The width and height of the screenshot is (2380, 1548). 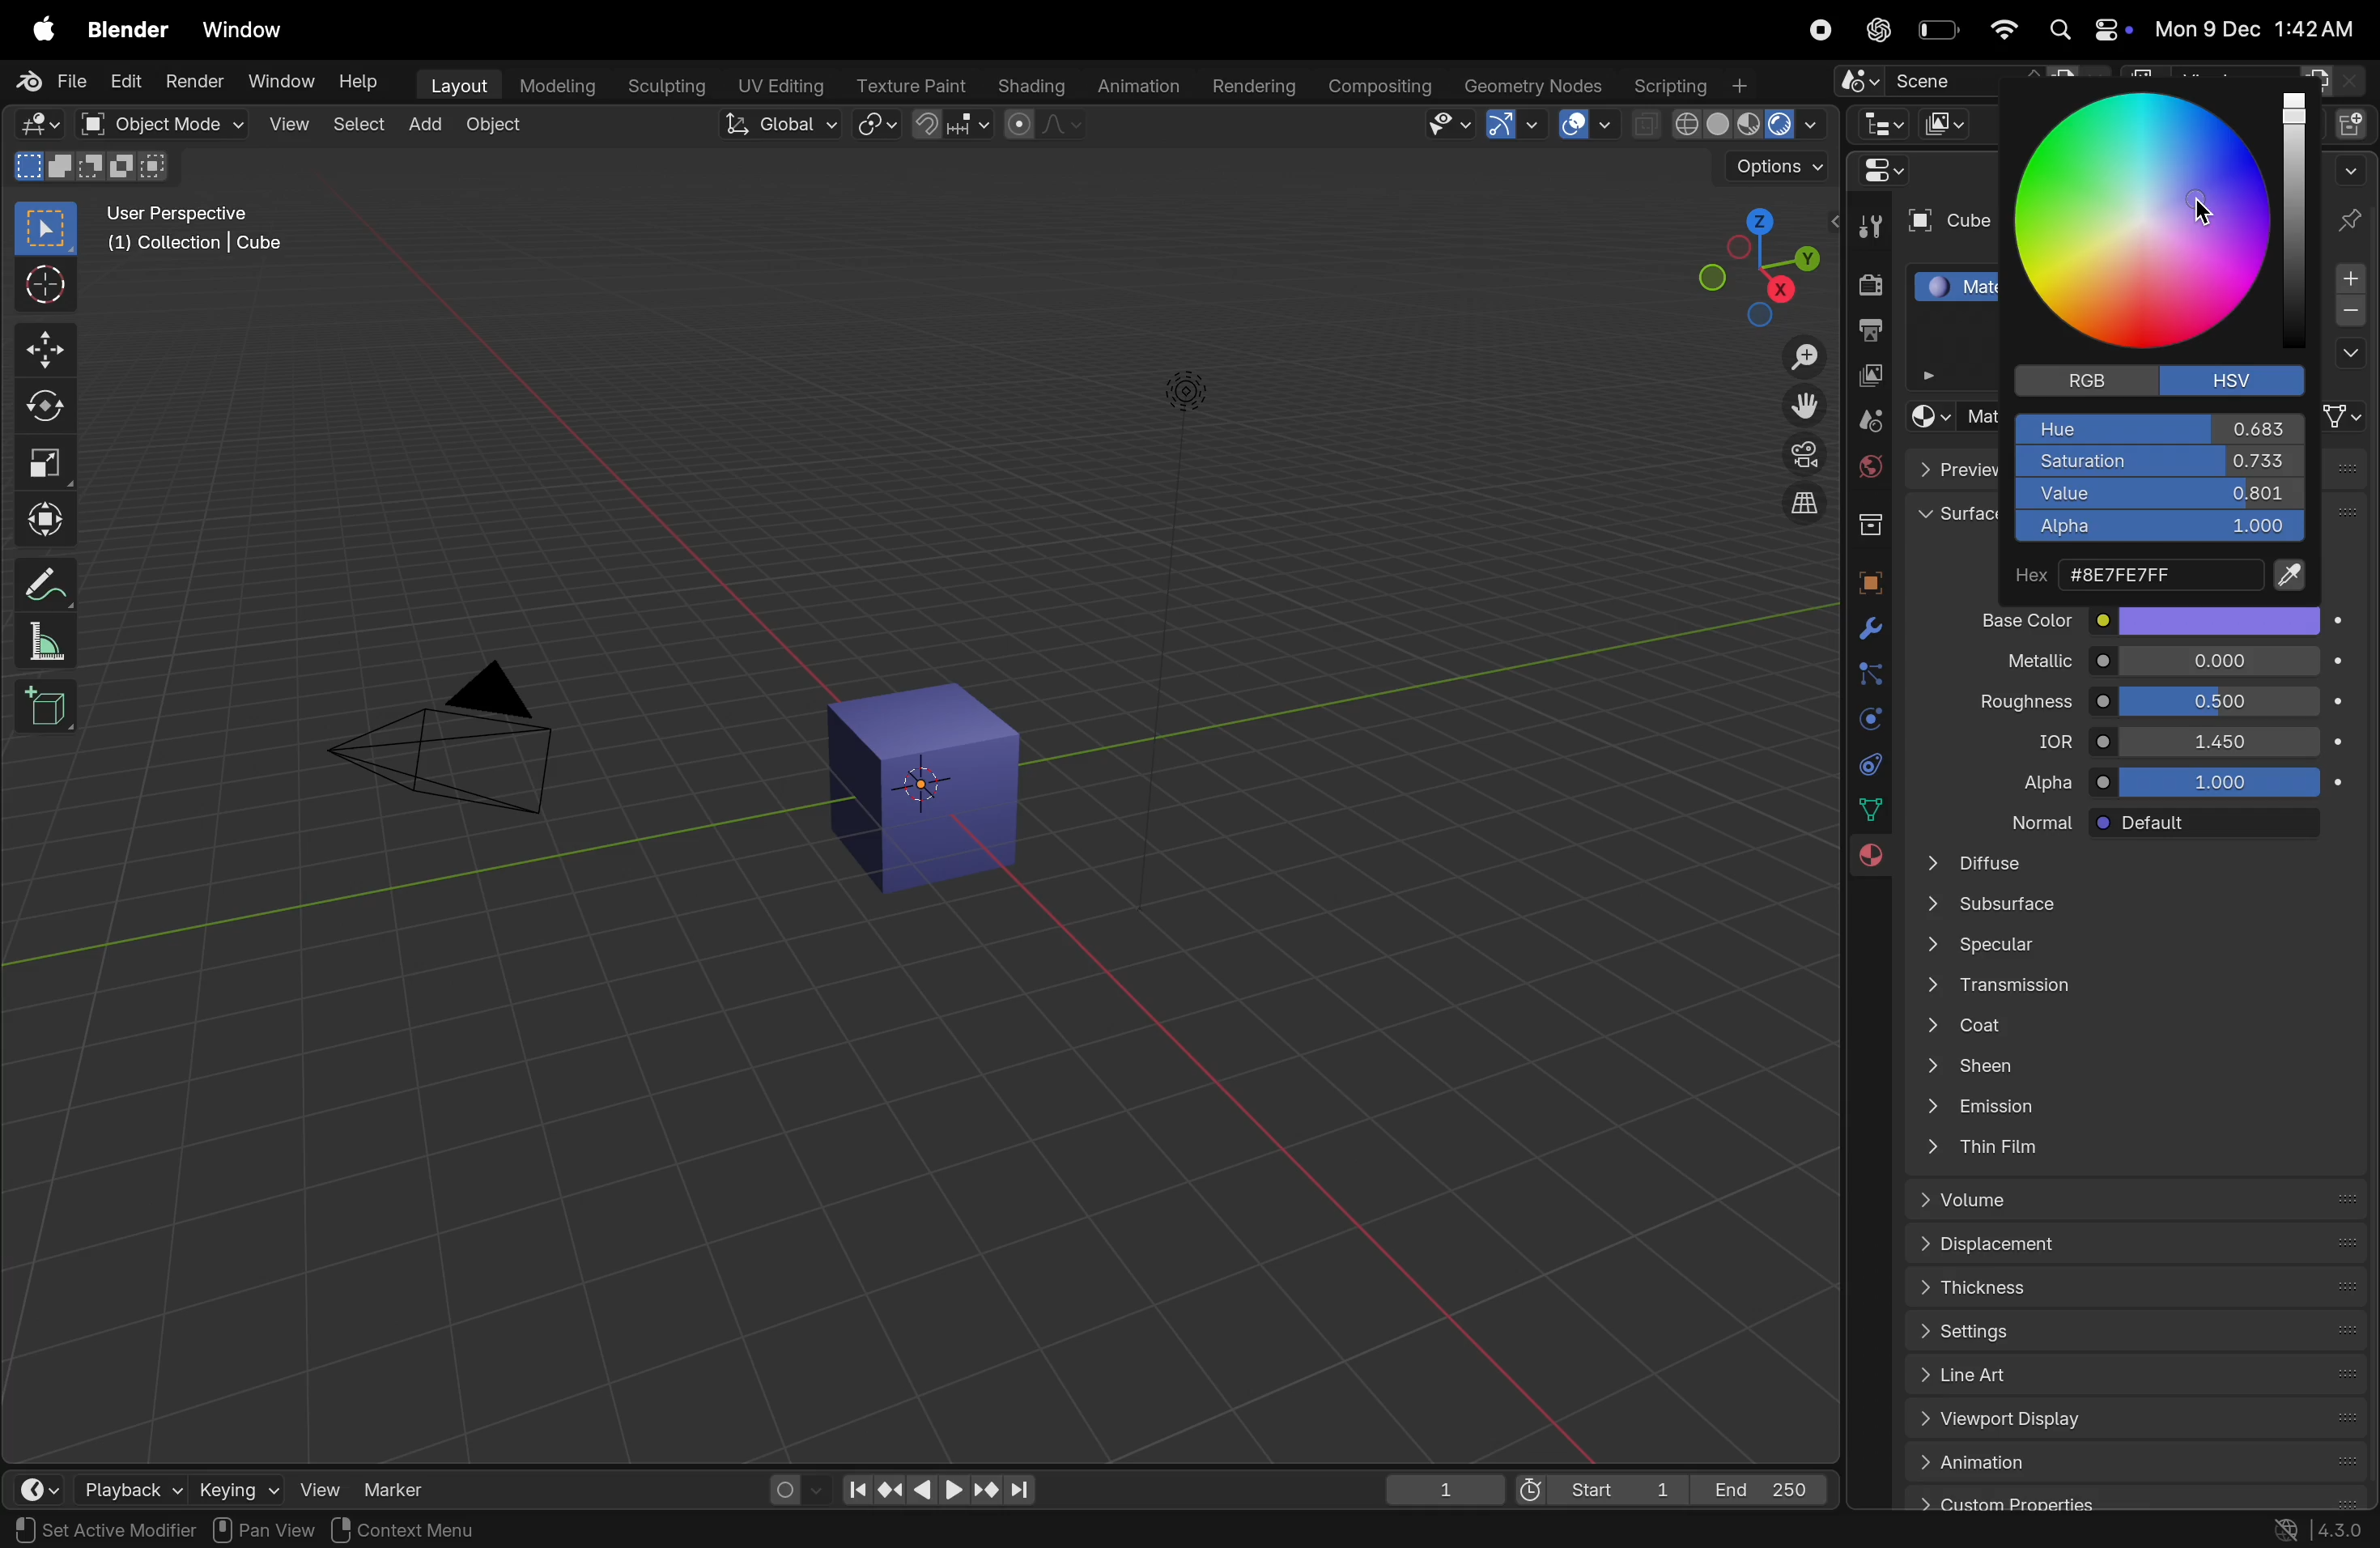 What do you see at coordinates (2123, 1070) in the screenshot?
I see `sheen` at bounding box center [2123, 1070].